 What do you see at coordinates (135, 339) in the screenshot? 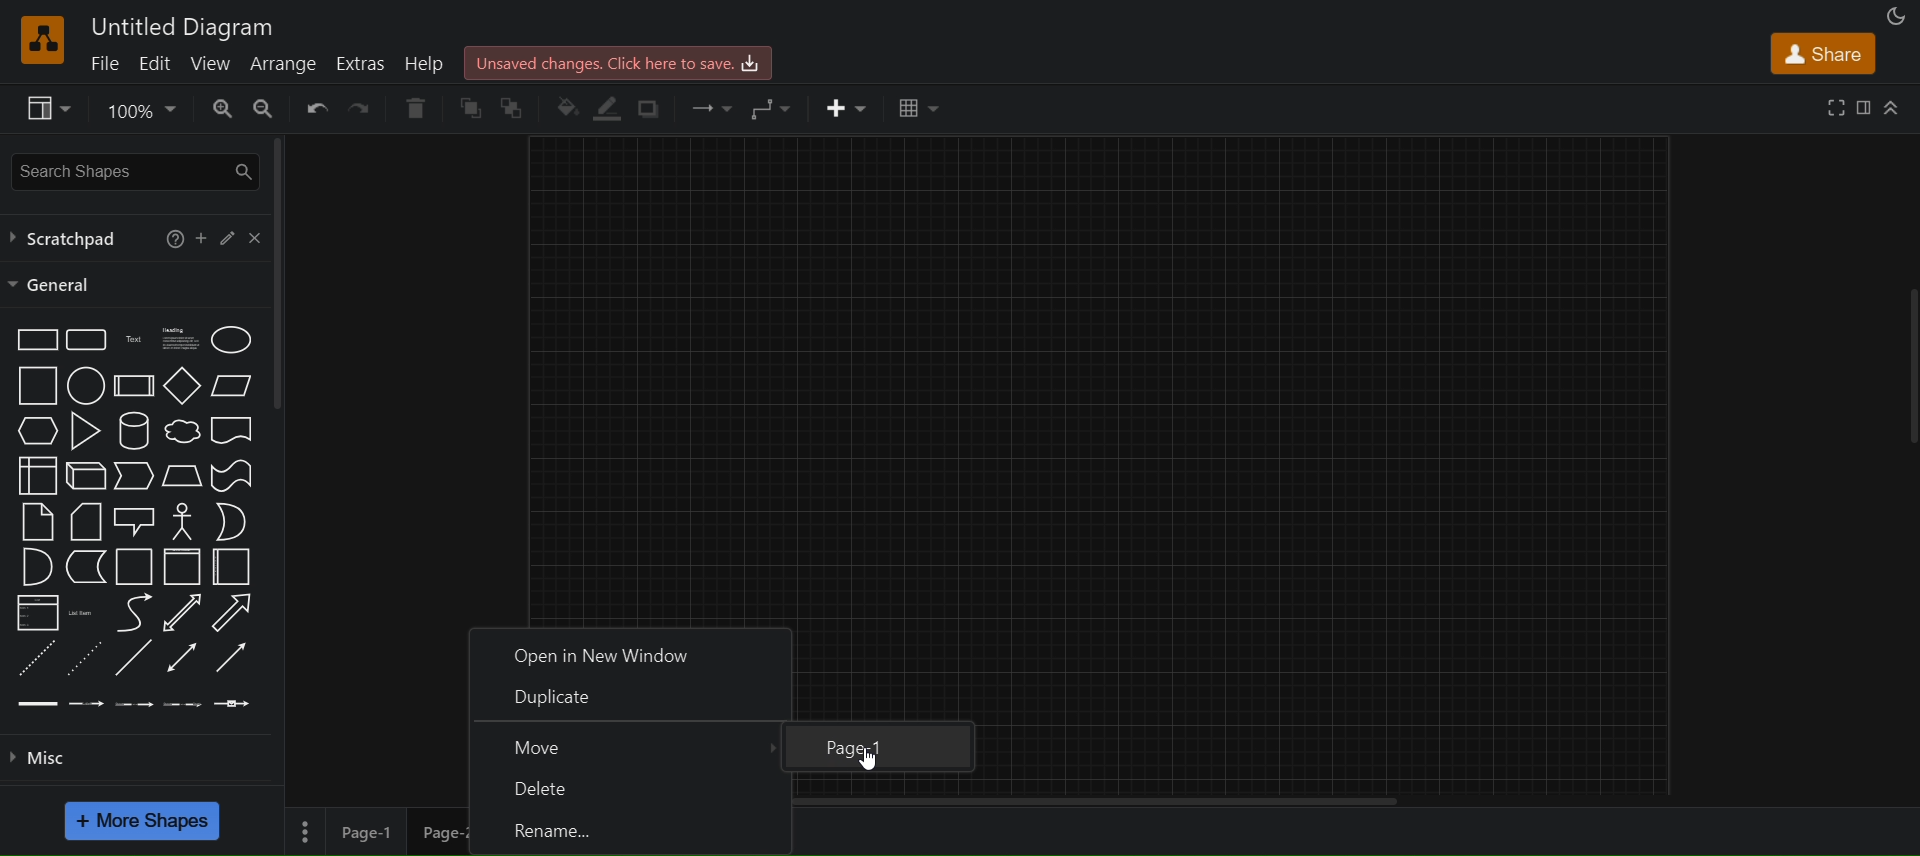
I see `text` at bounding box center [135, 339].